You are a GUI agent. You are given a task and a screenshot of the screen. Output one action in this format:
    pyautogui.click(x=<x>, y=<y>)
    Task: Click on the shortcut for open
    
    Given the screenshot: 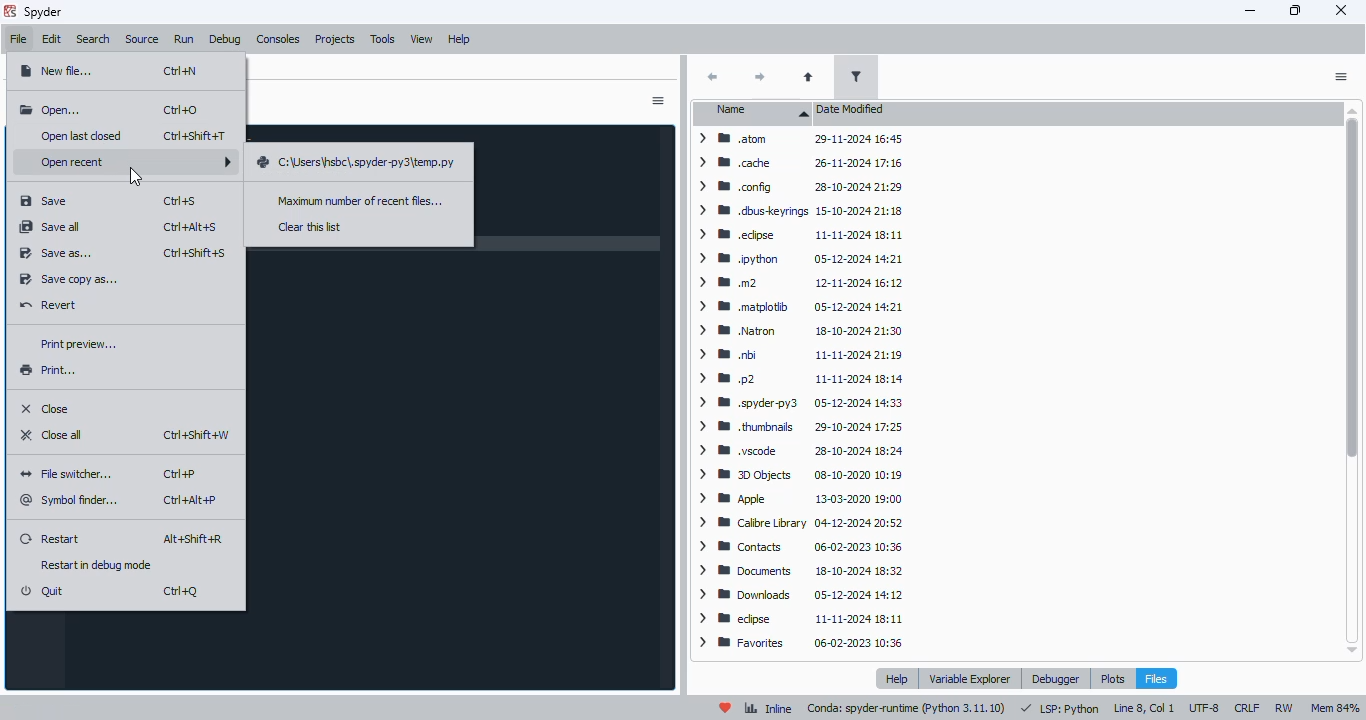 What is the action you would take?
    pyautogui.click(x=183, y=110)
    